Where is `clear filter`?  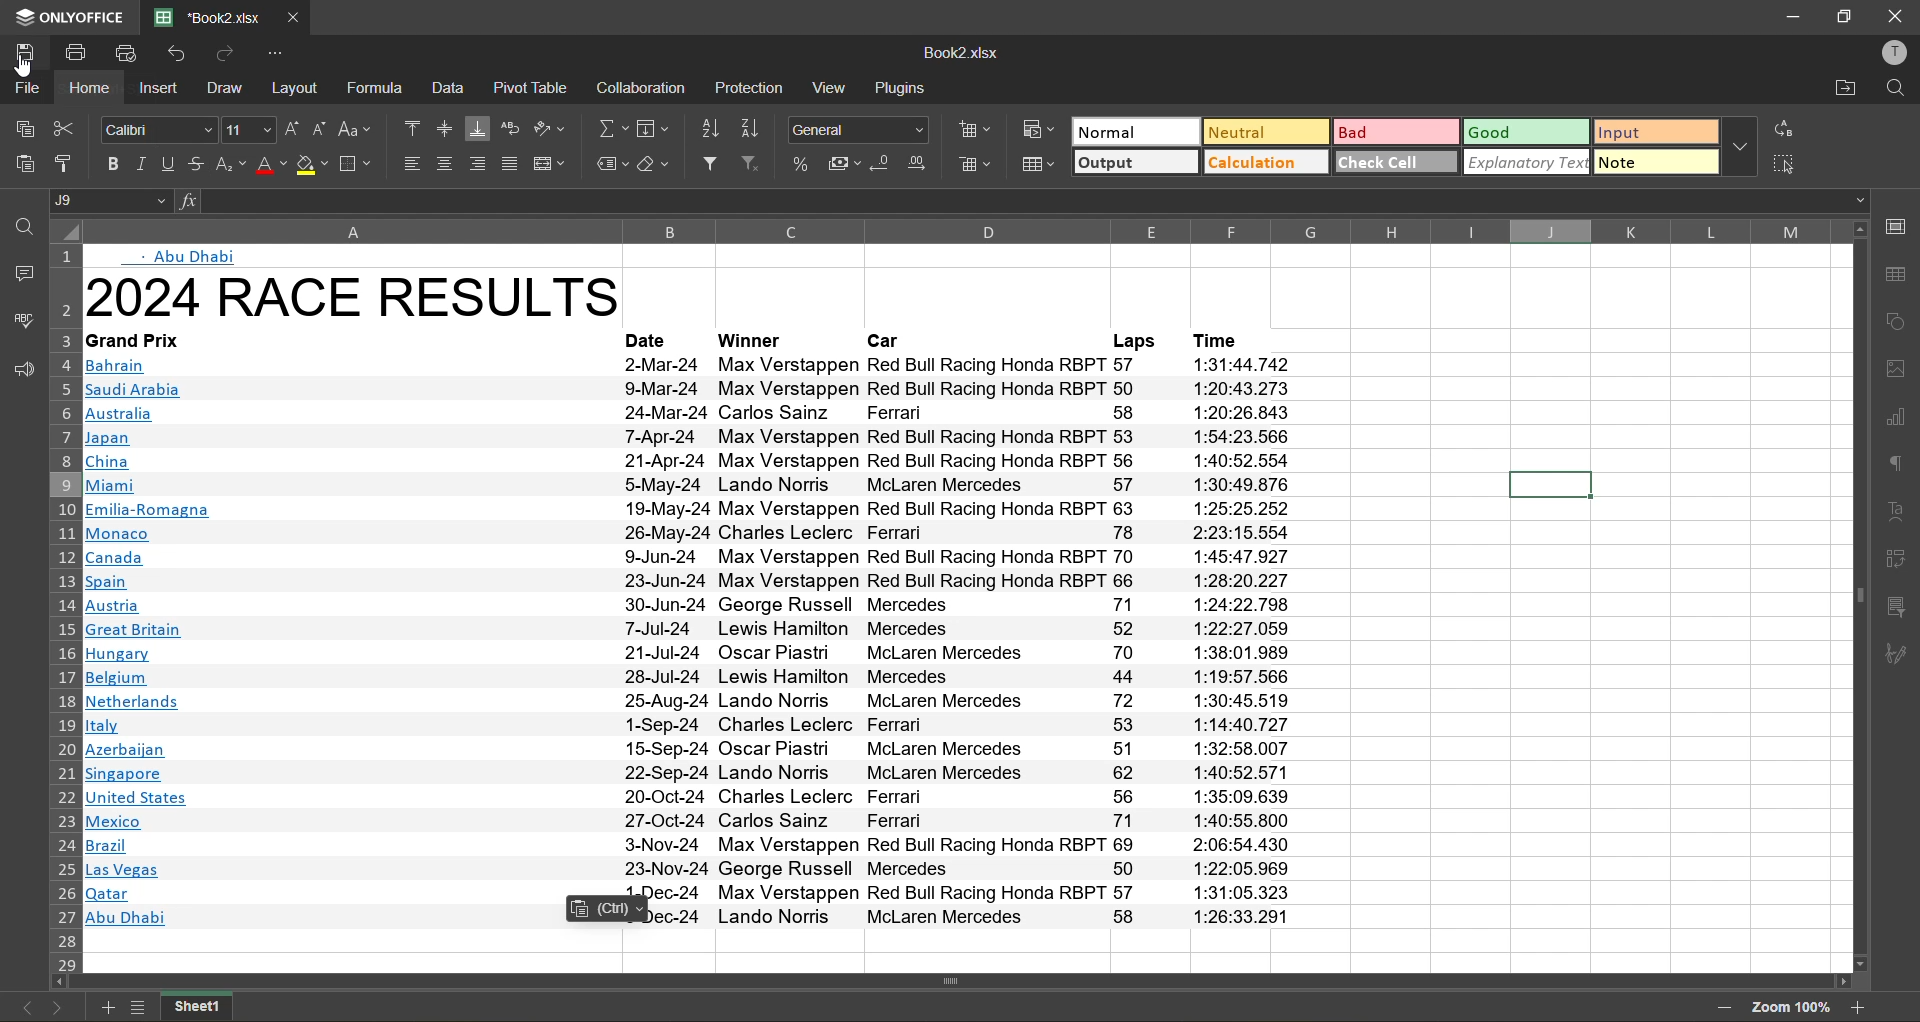
clear filter is located at coordinates (752, 163).